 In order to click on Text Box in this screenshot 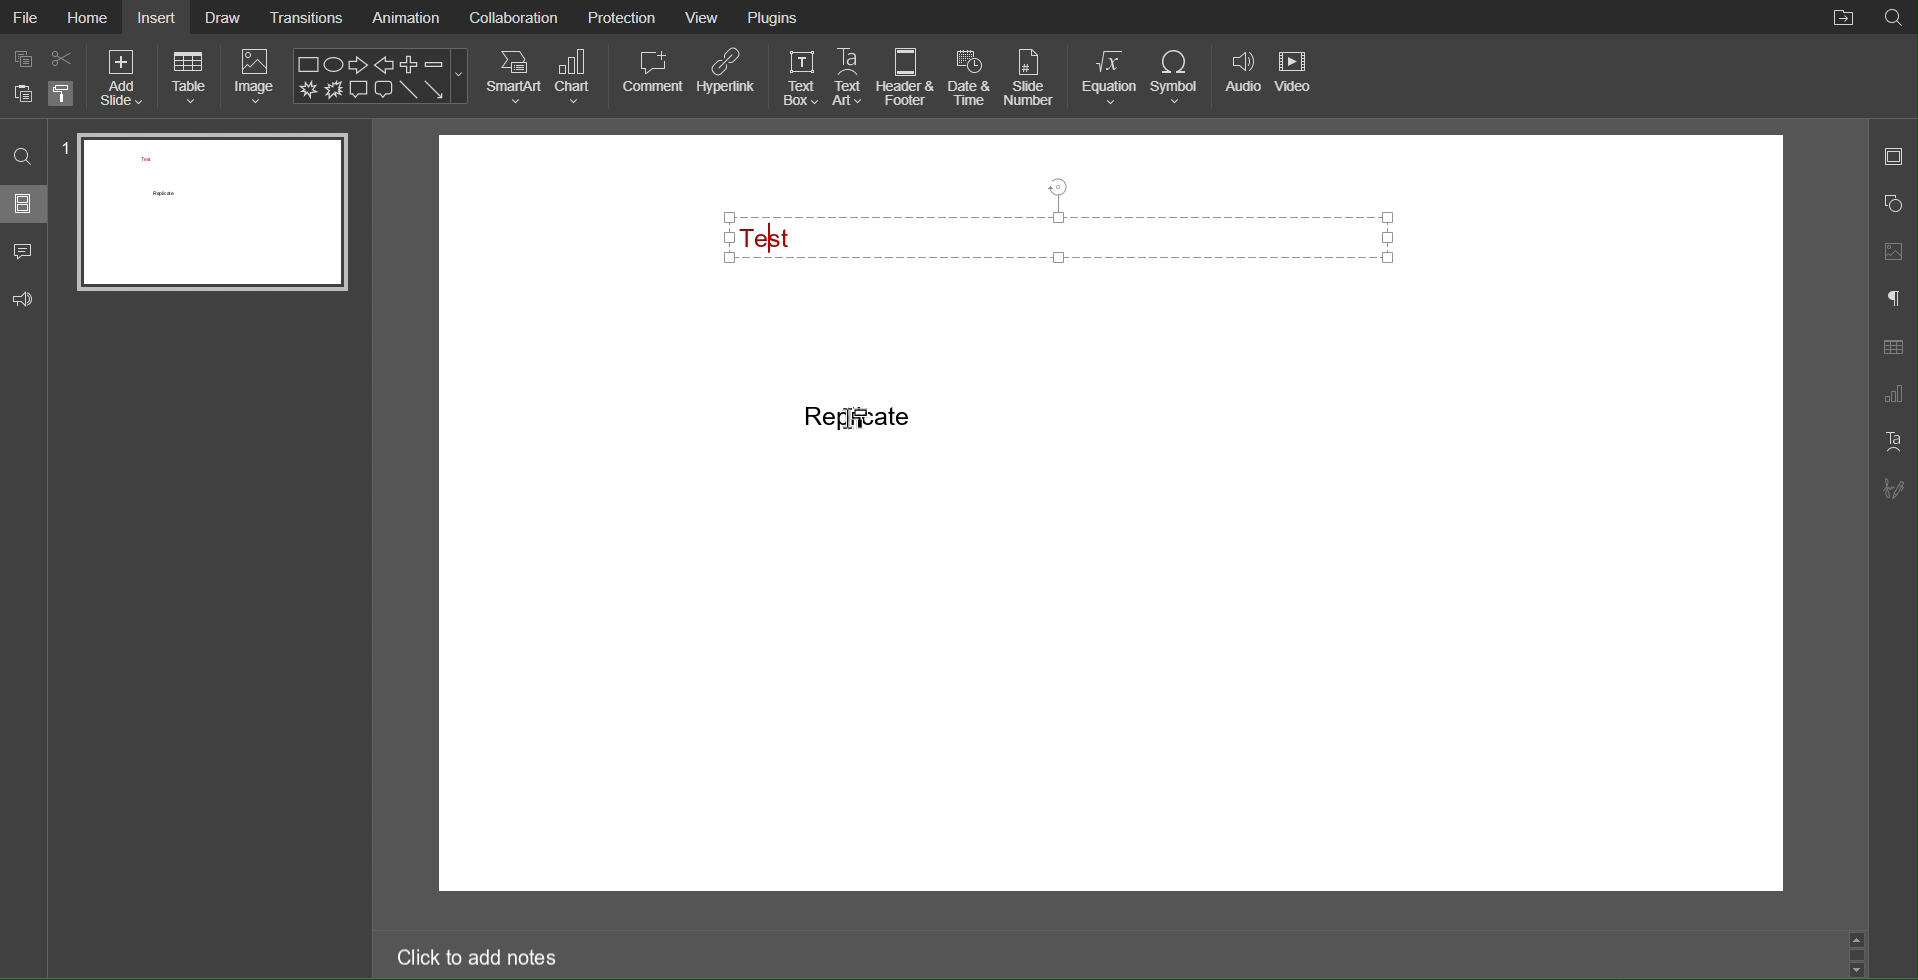, I will do `click(1070, 234)`.